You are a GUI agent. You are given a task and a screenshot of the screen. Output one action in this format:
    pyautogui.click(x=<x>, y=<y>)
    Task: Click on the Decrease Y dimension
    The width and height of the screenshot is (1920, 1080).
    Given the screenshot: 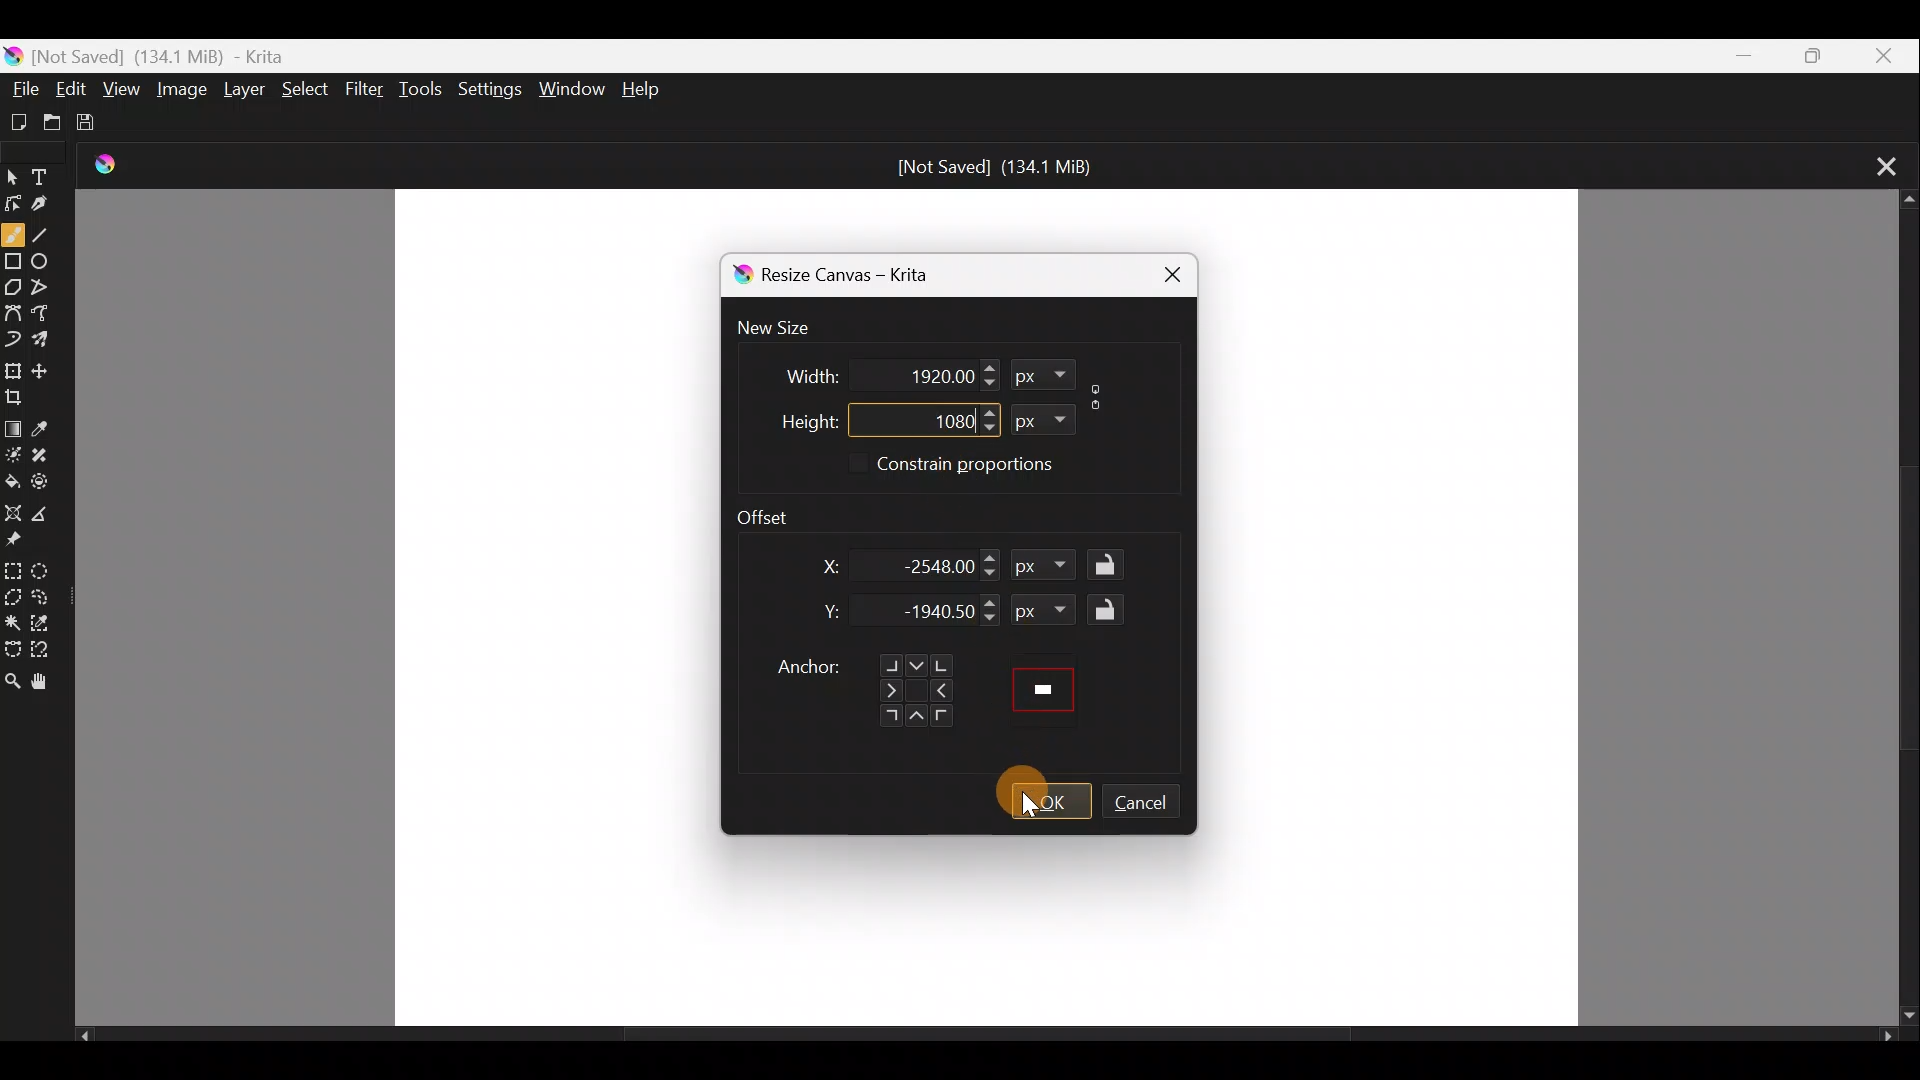 What is the action you would take?
    pyautogui.click(x=991, y=618)
    